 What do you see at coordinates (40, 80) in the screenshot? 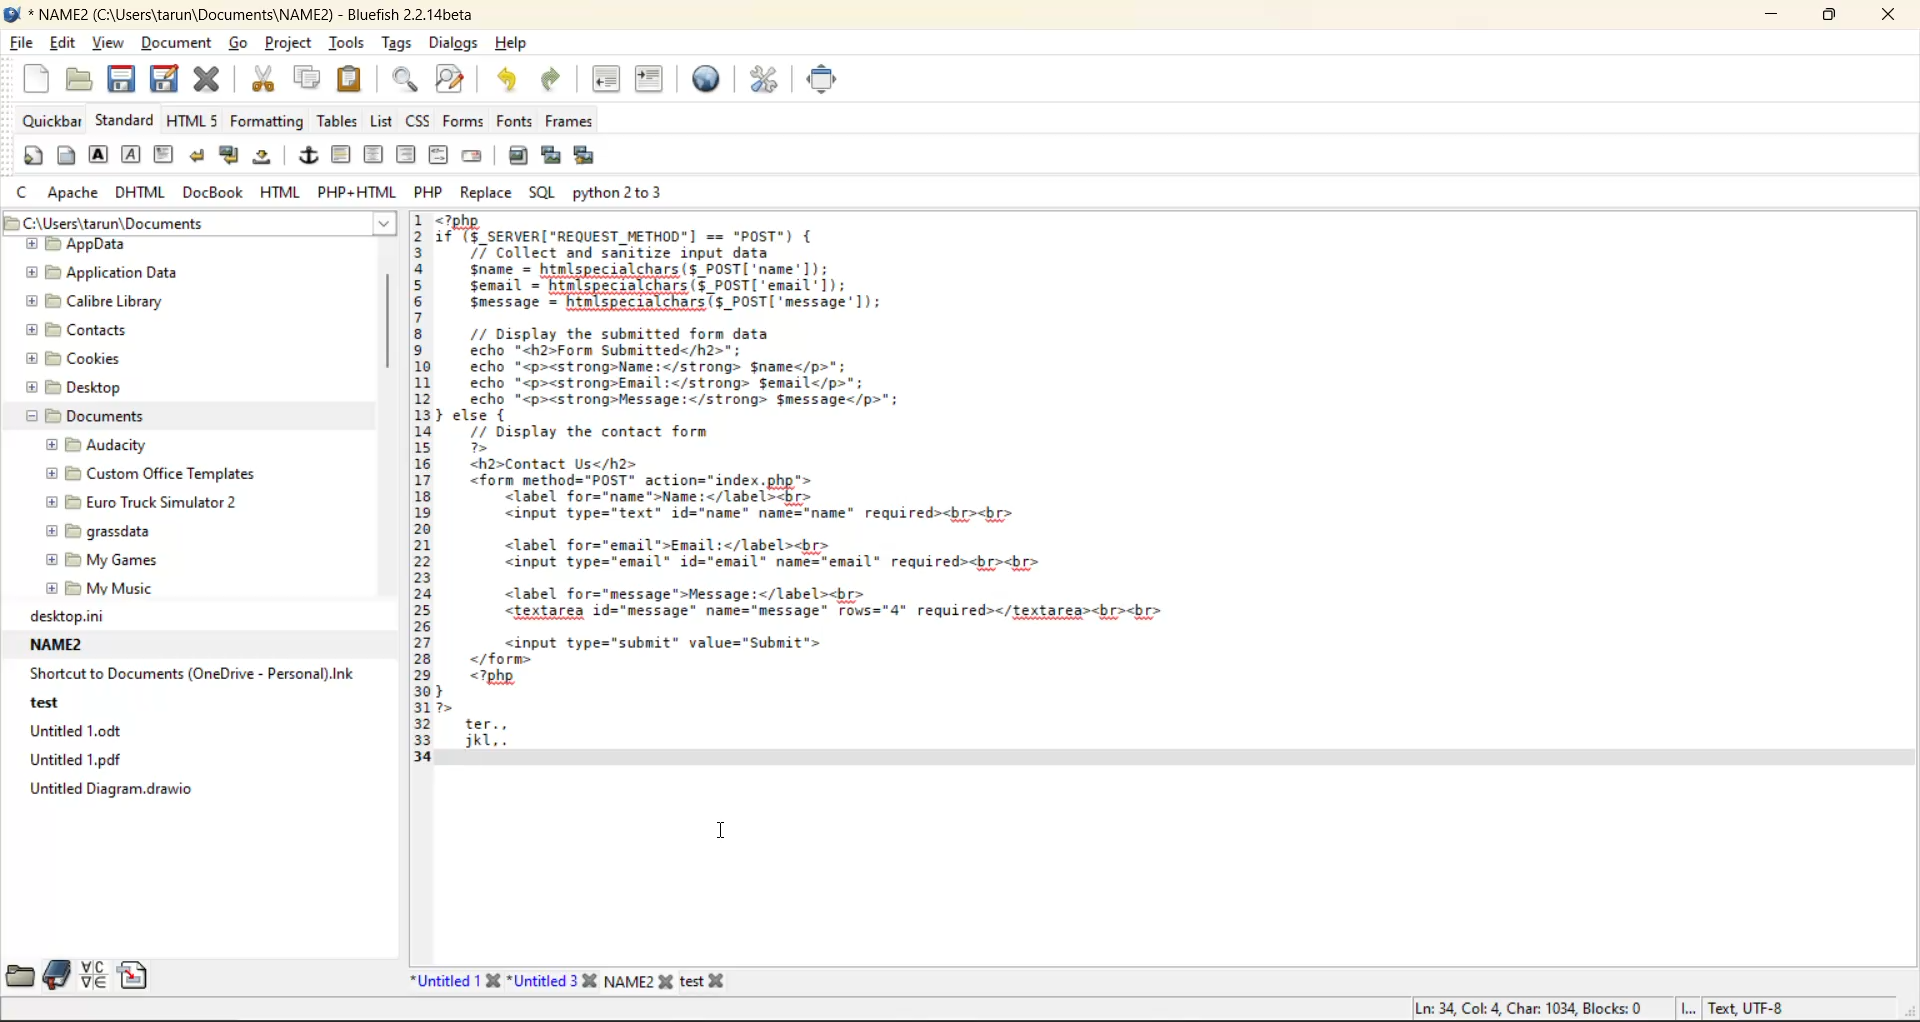
I see `new` at bounding box center [40, 80].